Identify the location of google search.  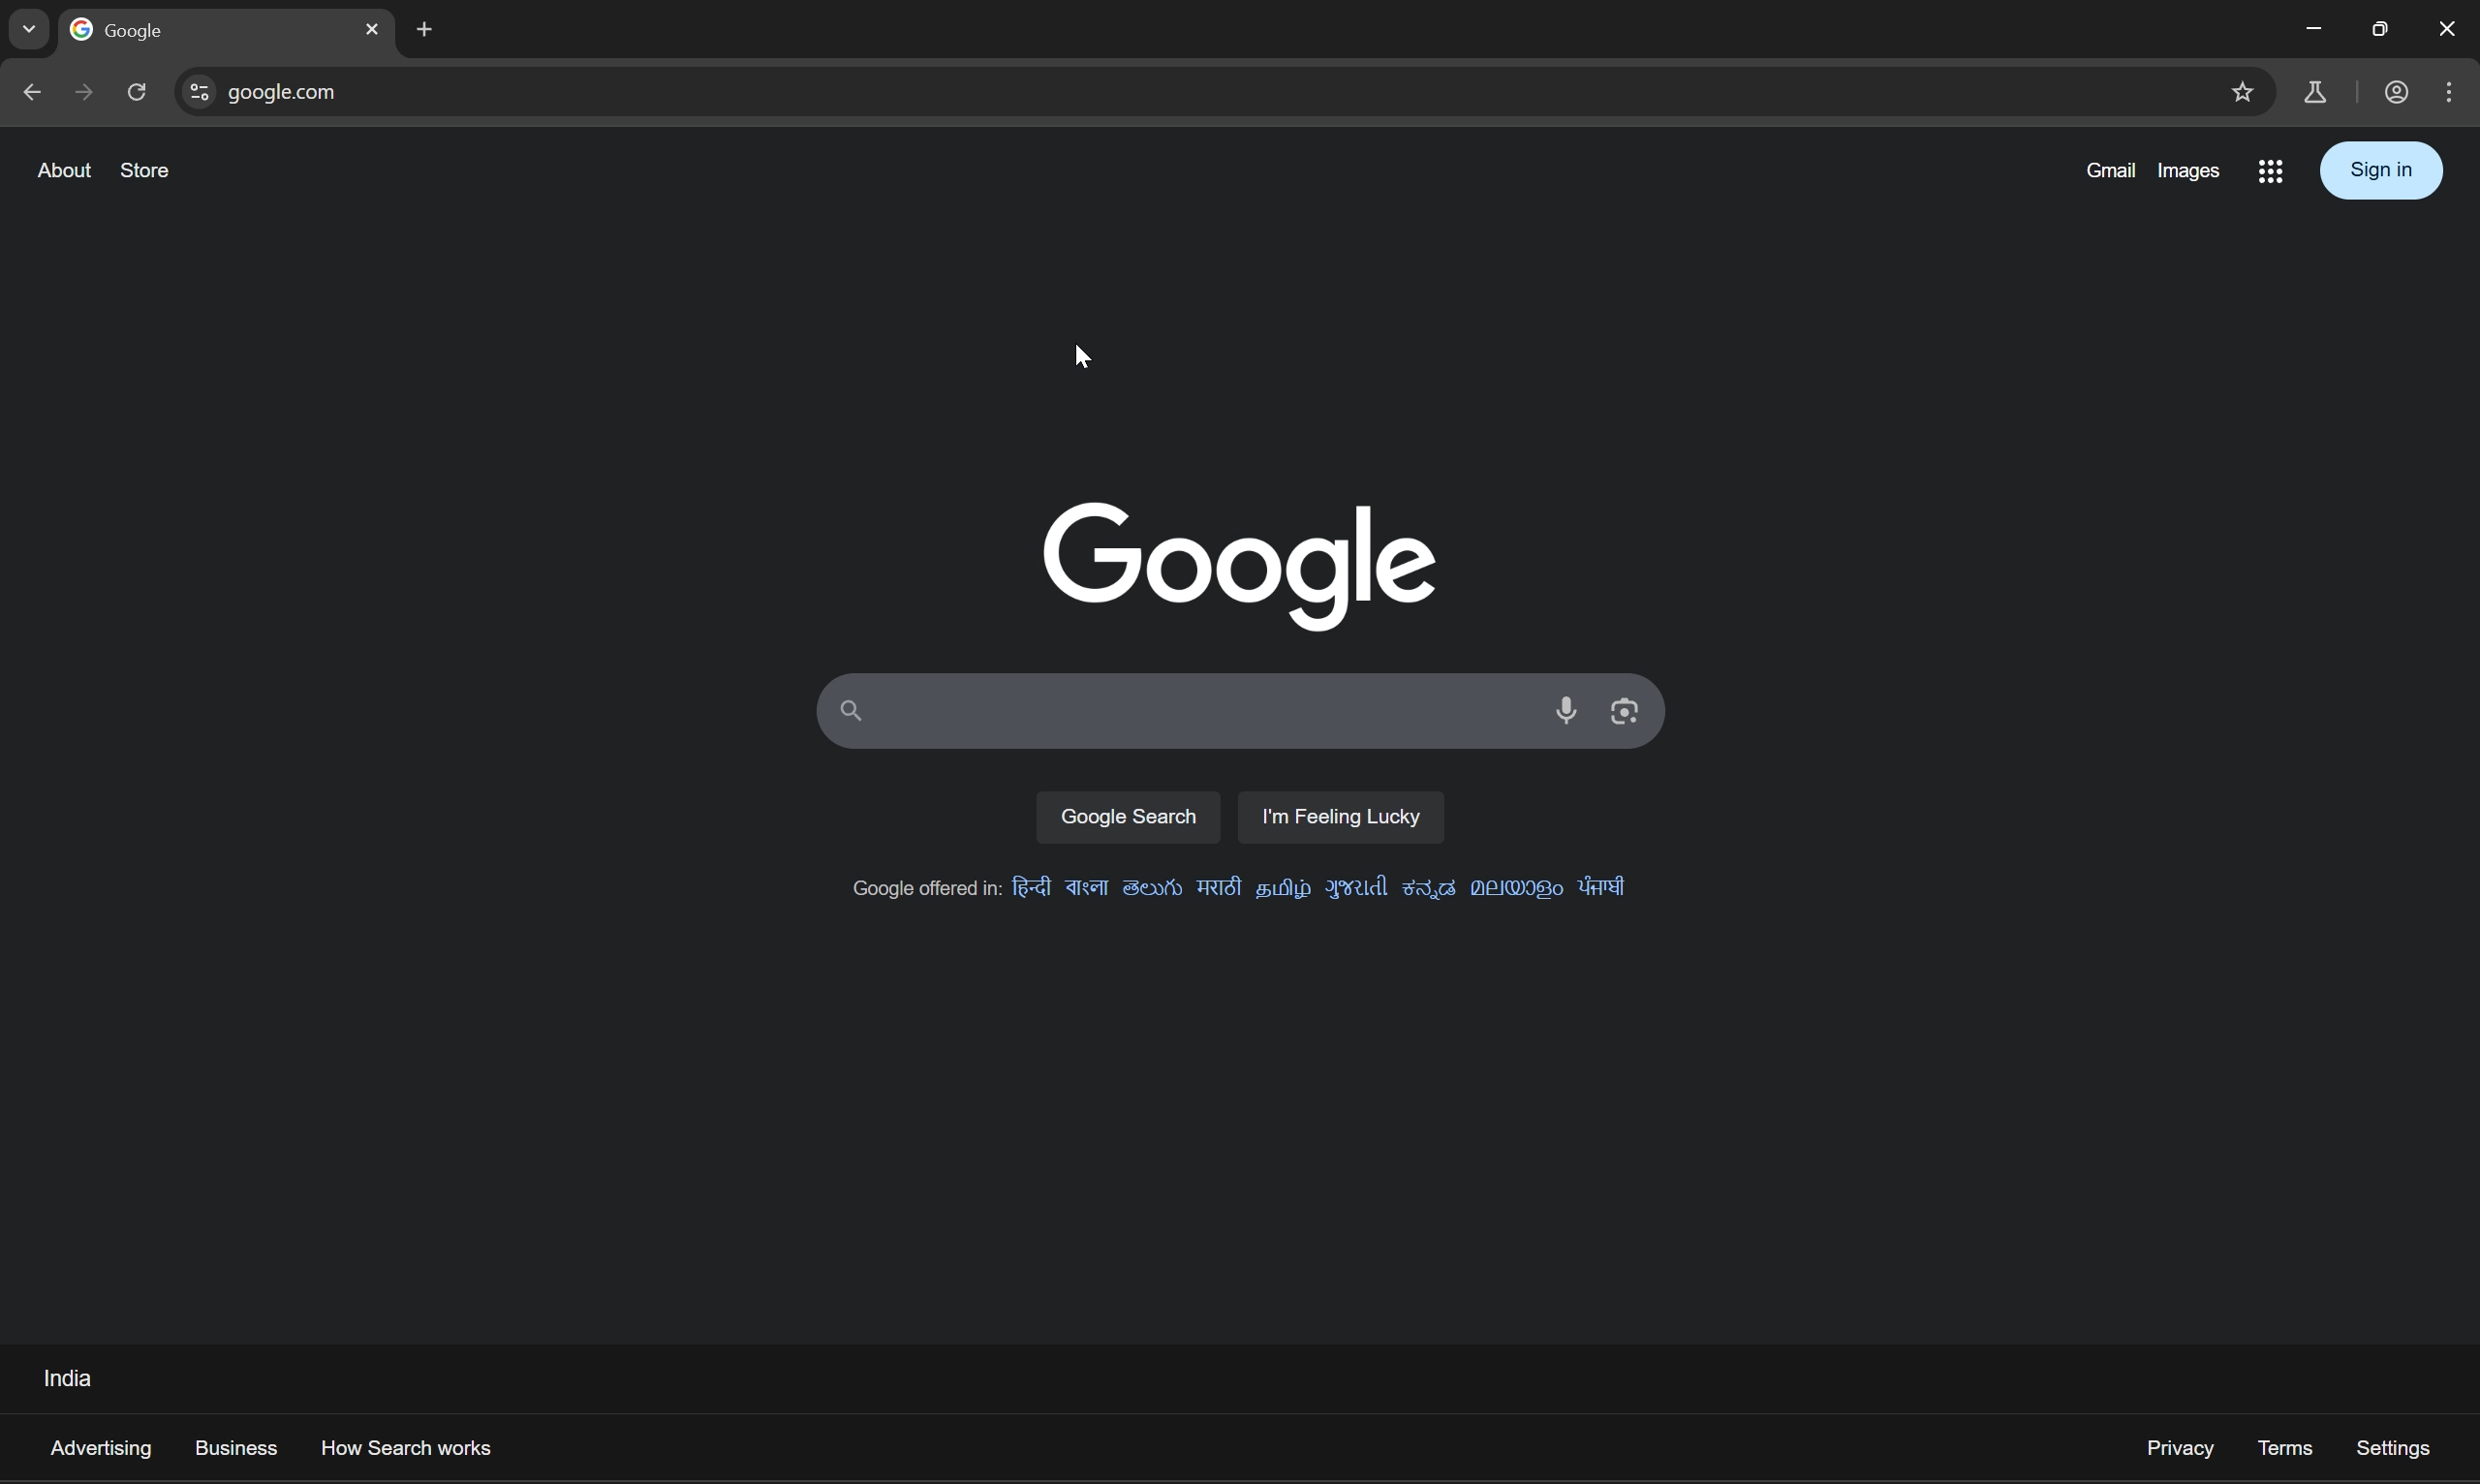
(1130, 814).